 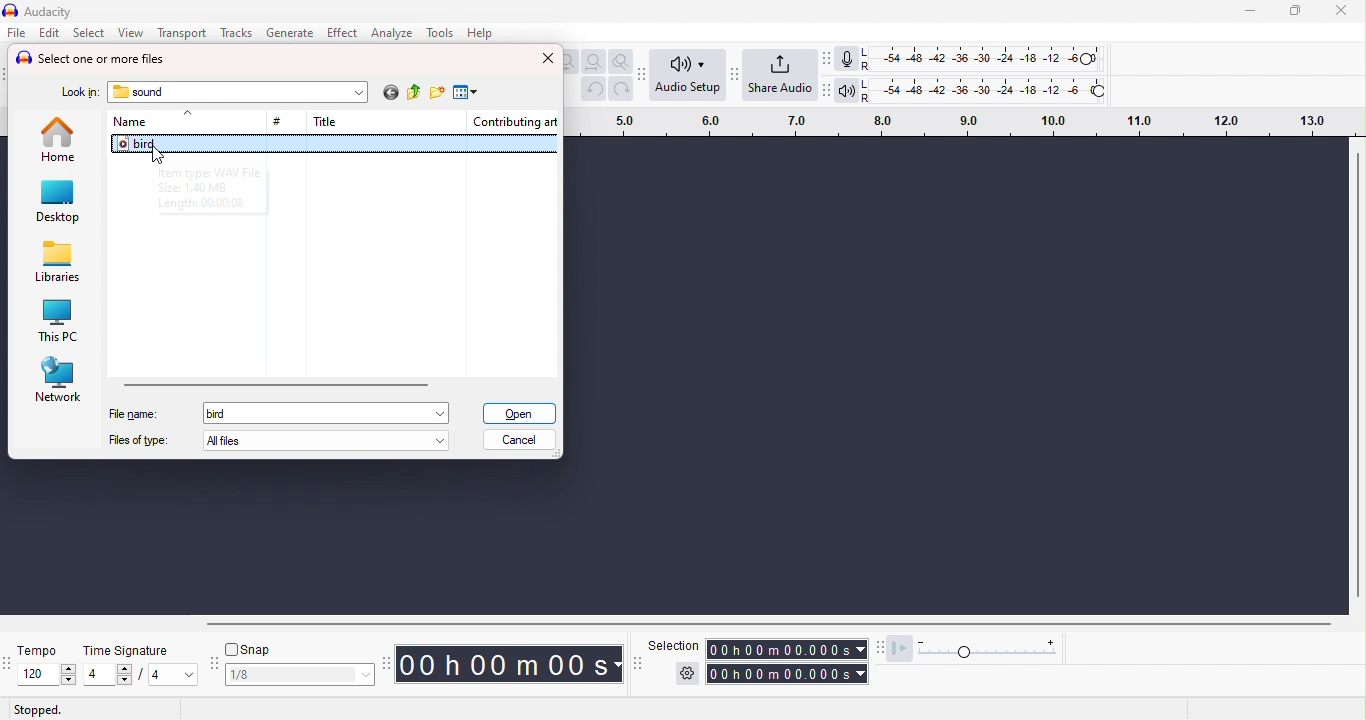 I want to click on file name, so click(x=133, y=414).